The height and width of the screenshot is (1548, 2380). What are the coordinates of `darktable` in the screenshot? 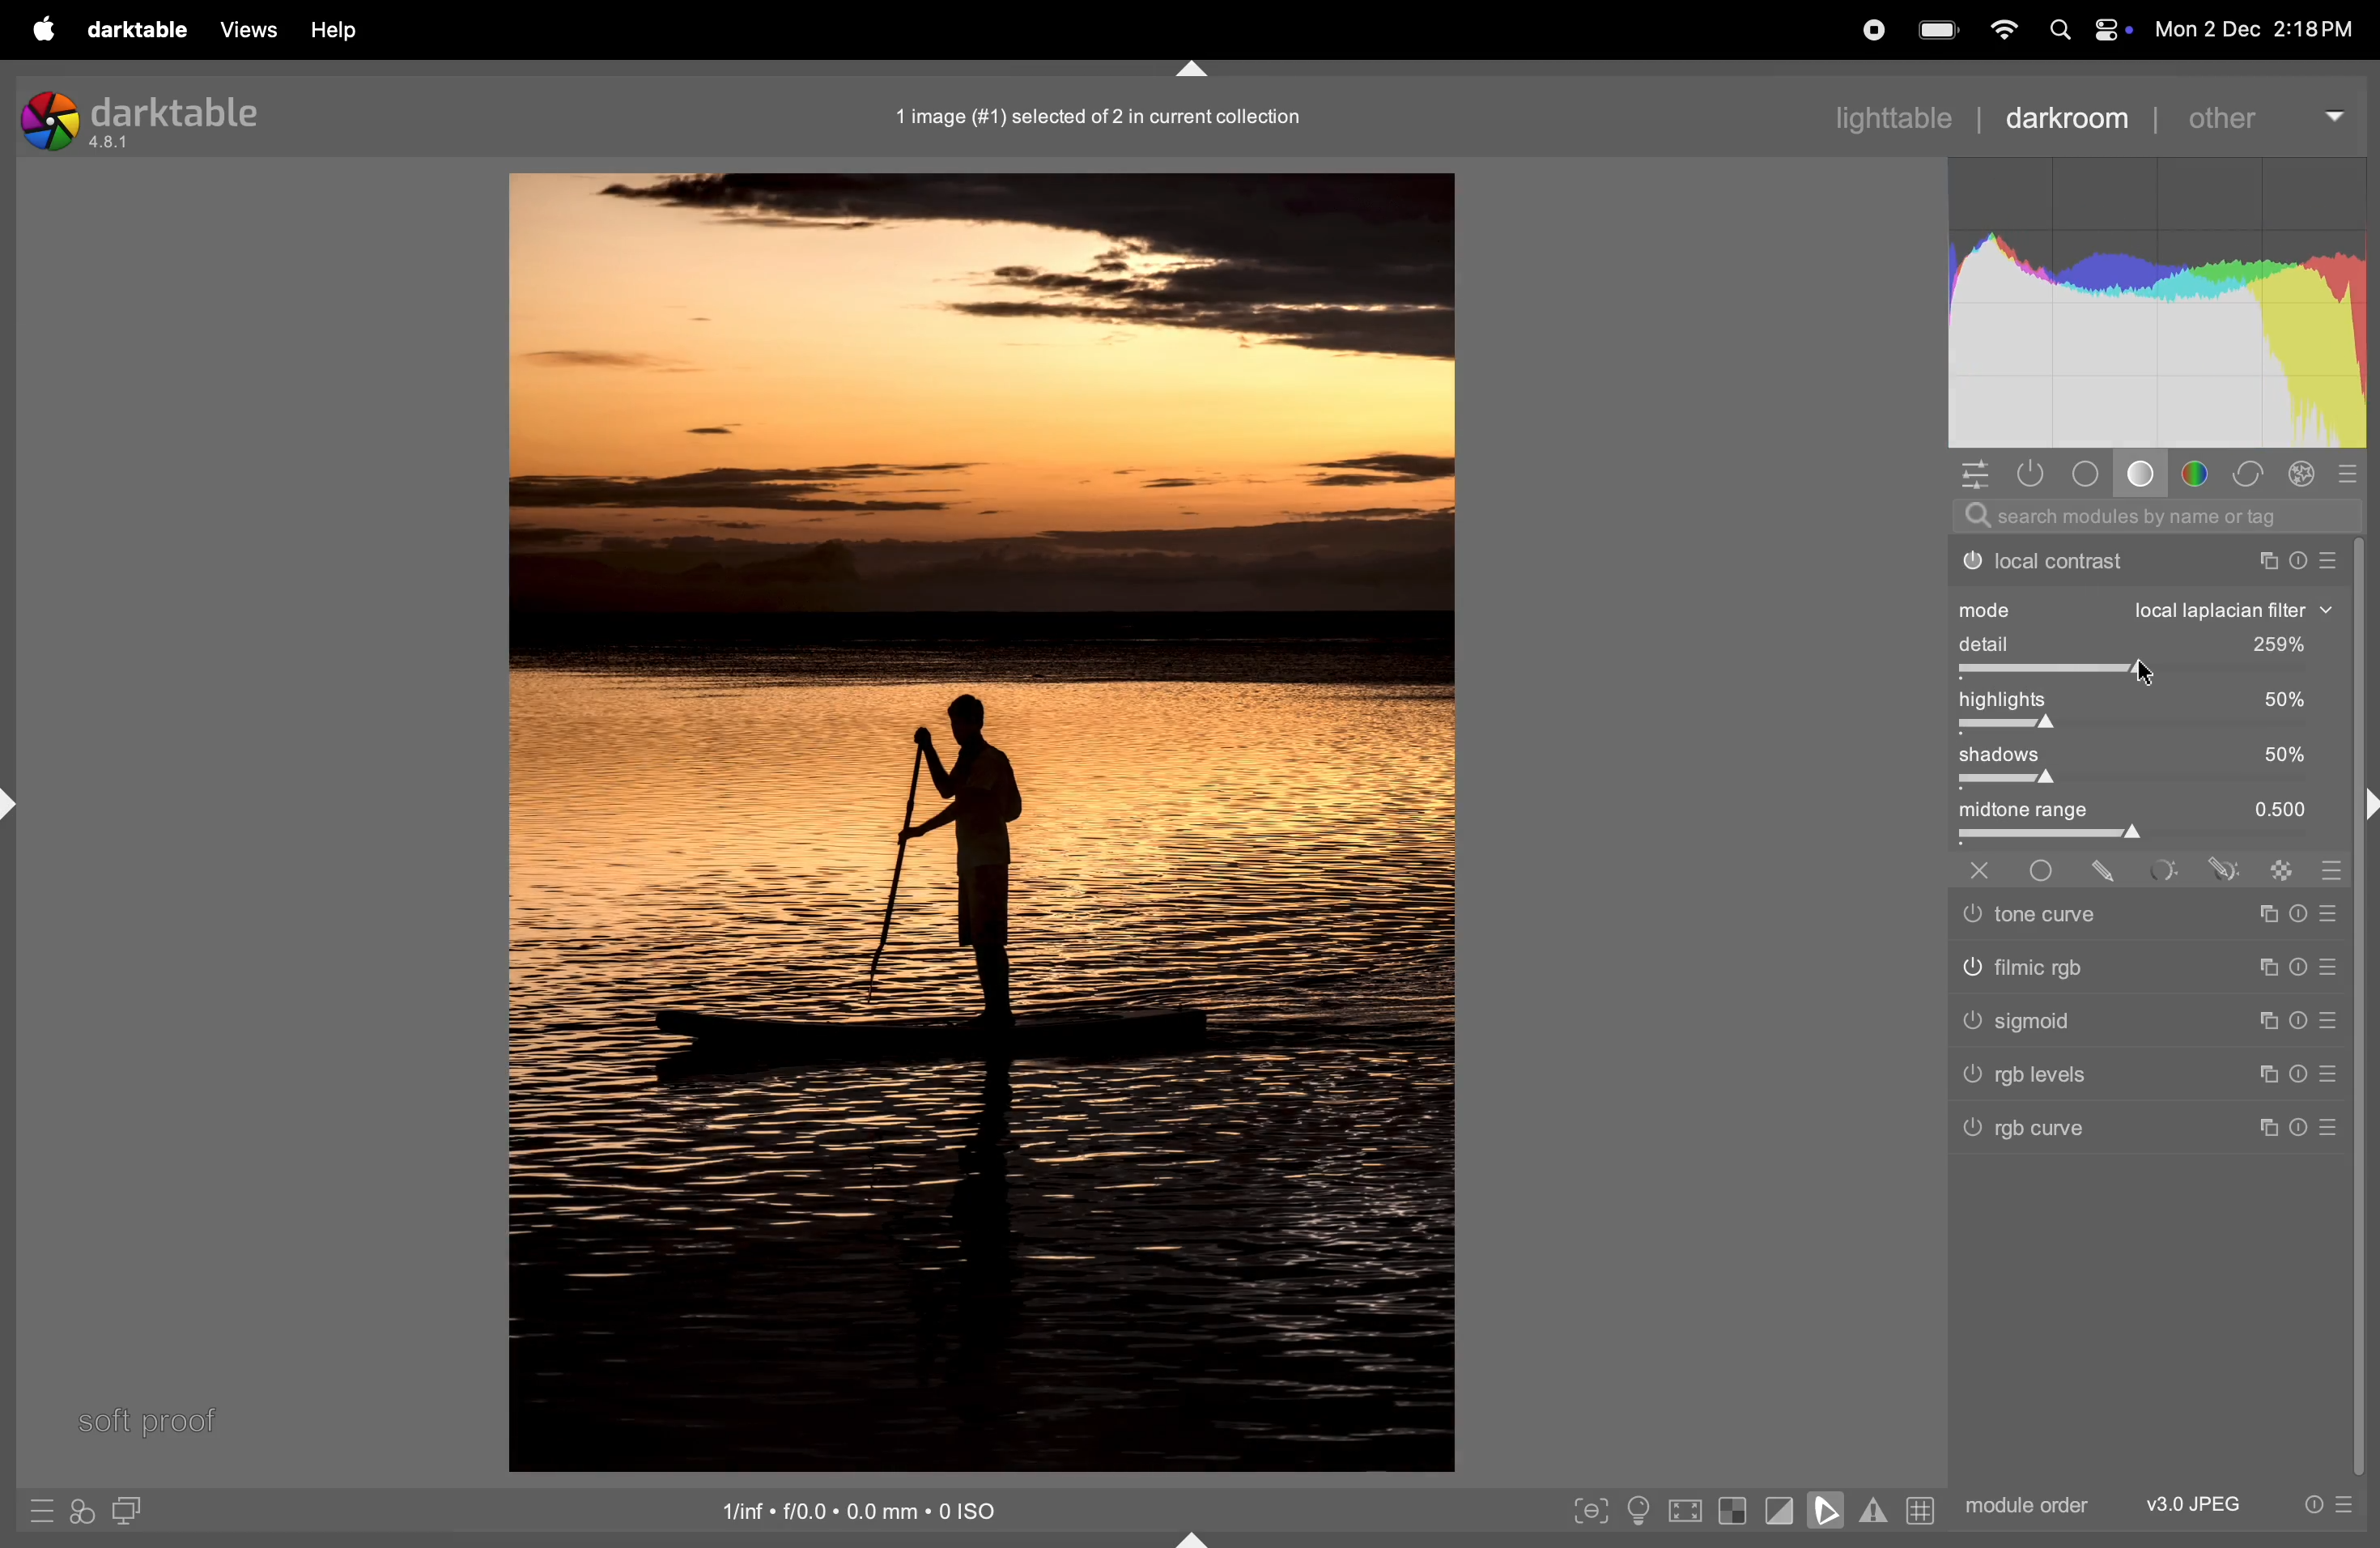 It's located at (137, 29).